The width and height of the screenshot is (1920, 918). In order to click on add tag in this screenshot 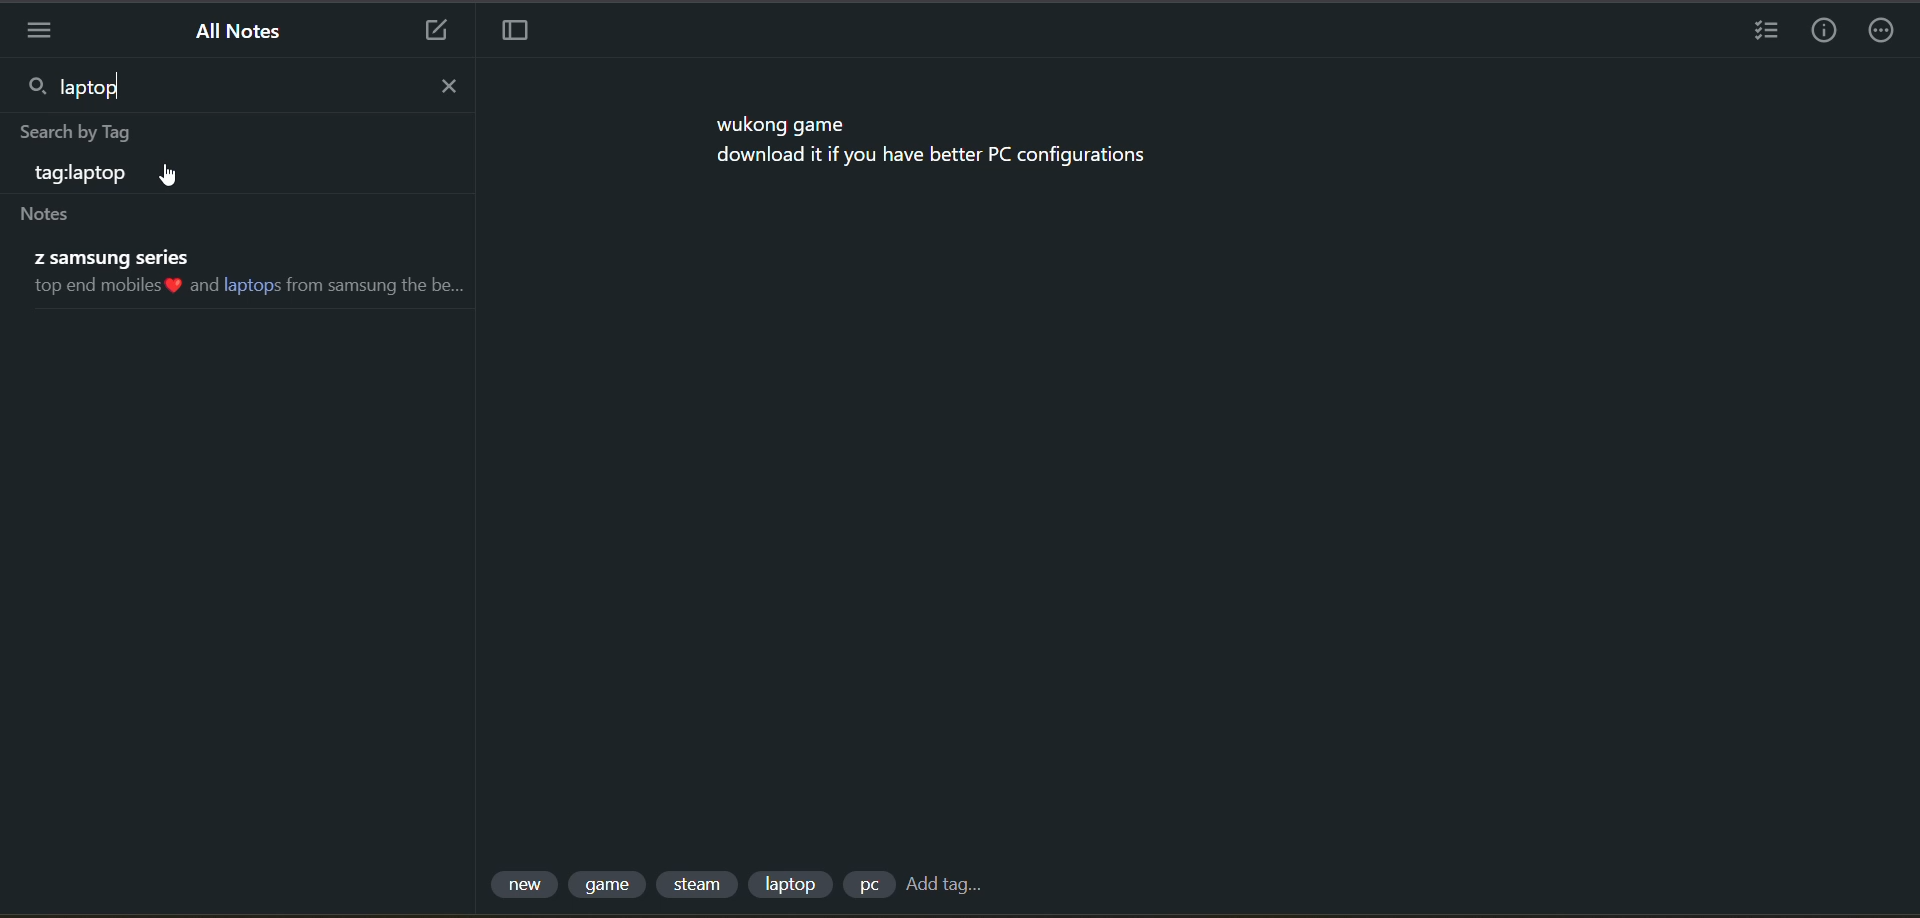, I will do `click(949, 883)`.